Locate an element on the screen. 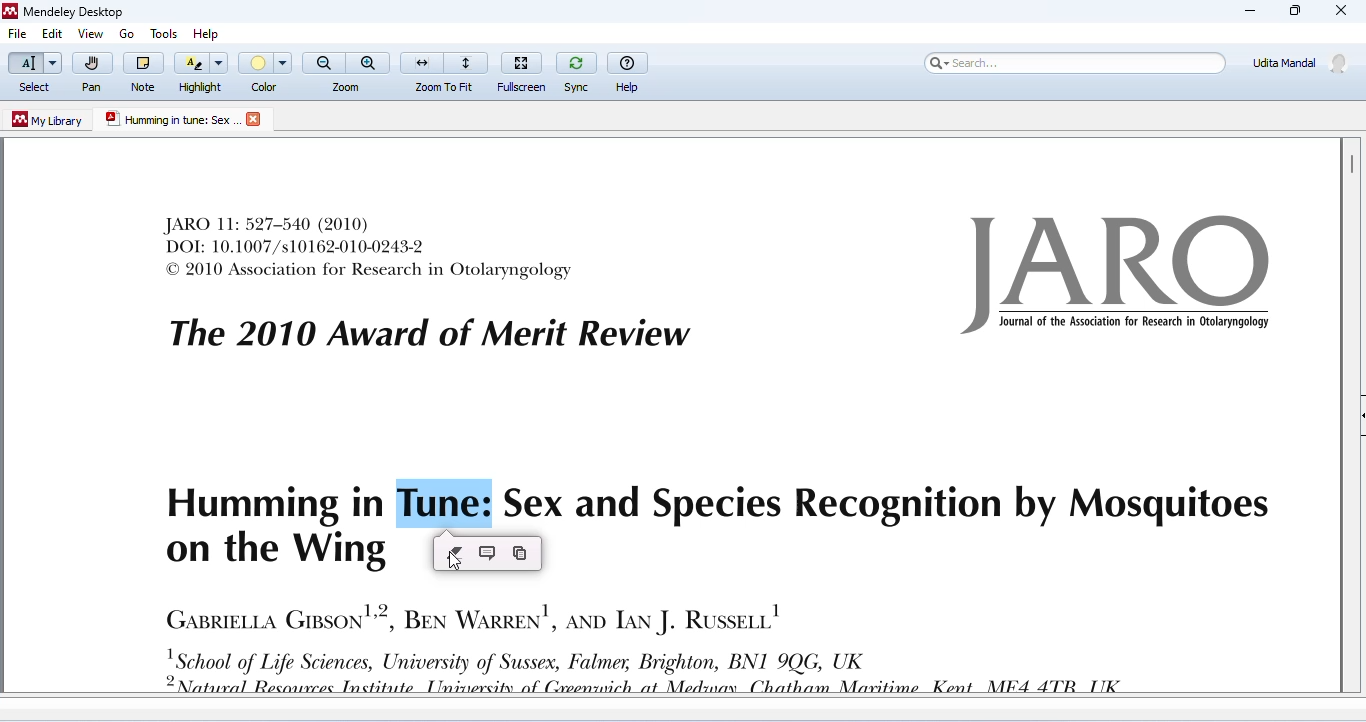 This screenshot has width=1366, height=722. zoom to fit is located at coordinates (445, 70).